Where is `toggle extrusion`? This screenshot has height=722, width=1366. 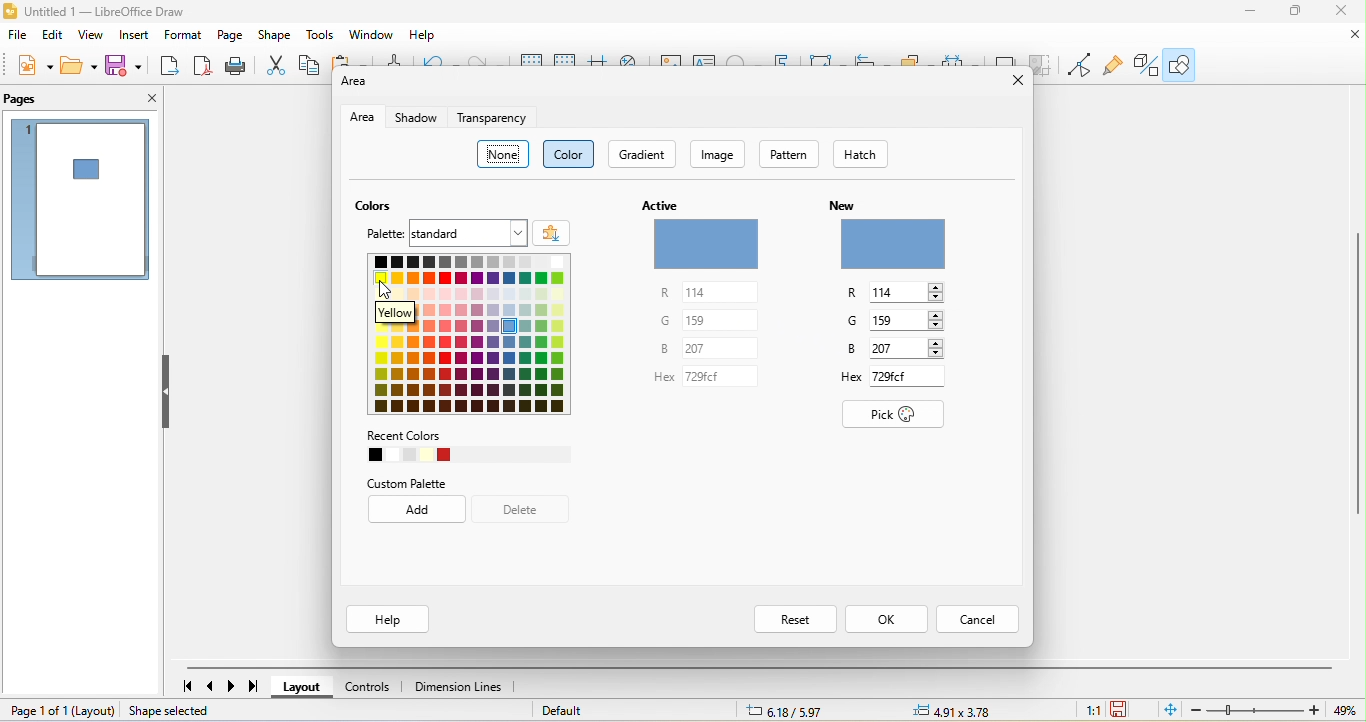
toggle extrusion is located at coordinates (1141, 65).